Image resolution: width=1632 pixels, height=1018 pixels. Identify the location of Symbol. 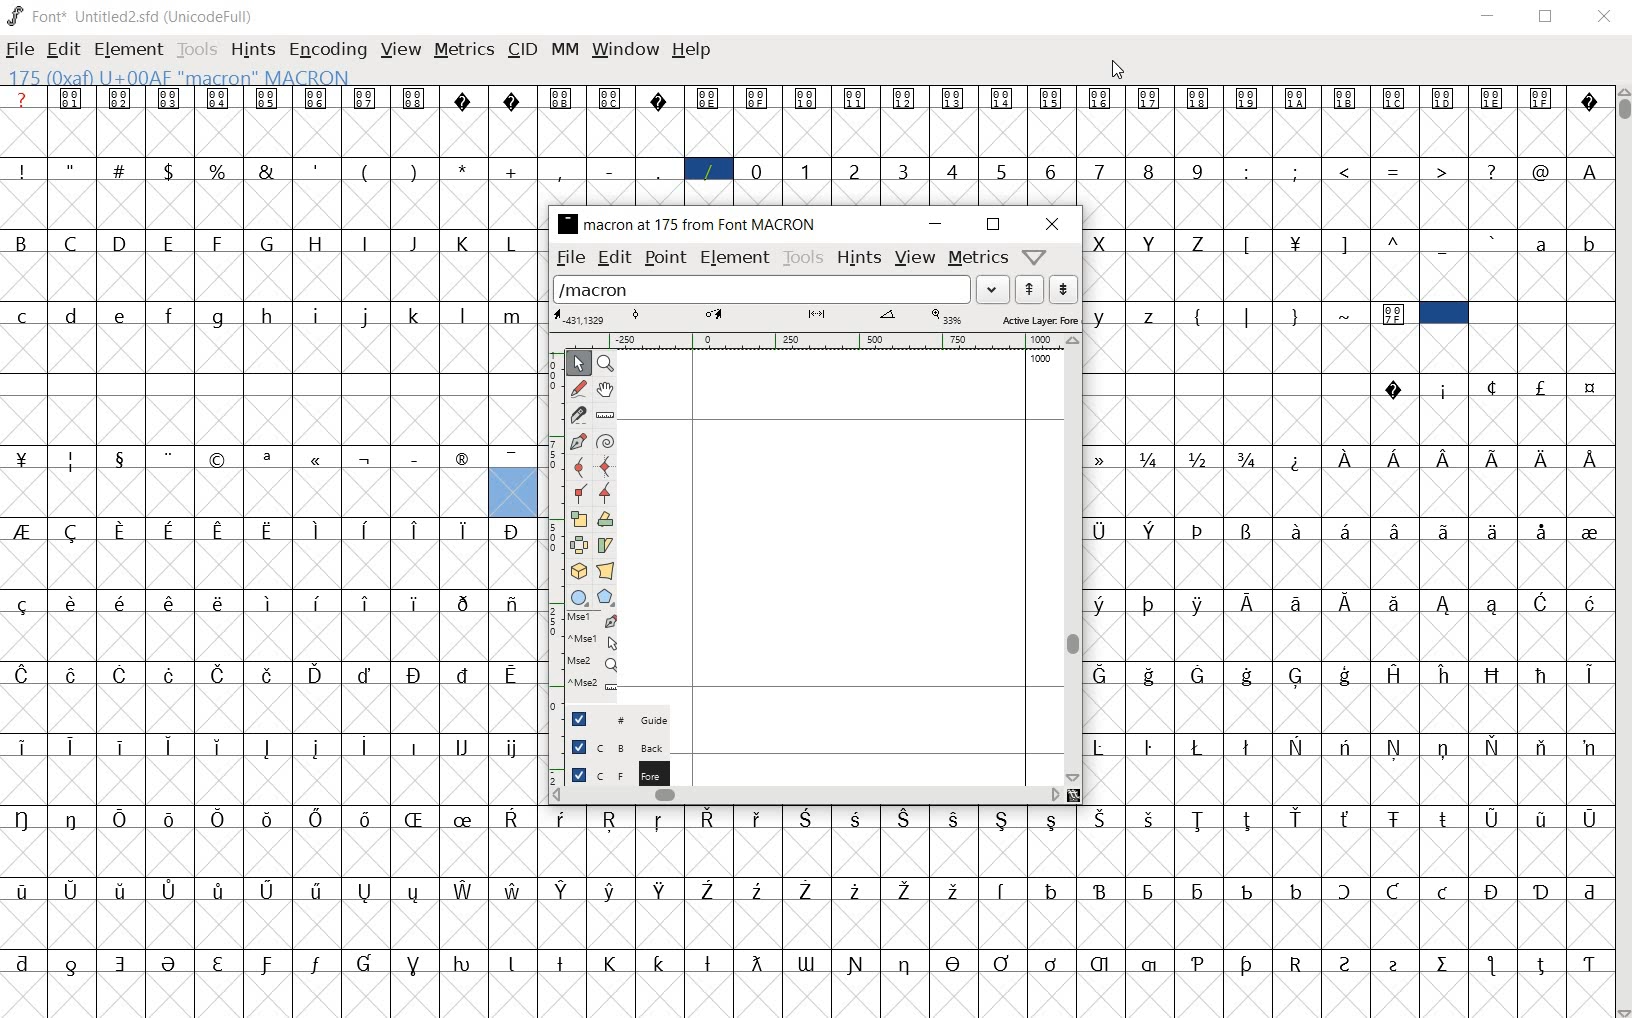
(466, 818).